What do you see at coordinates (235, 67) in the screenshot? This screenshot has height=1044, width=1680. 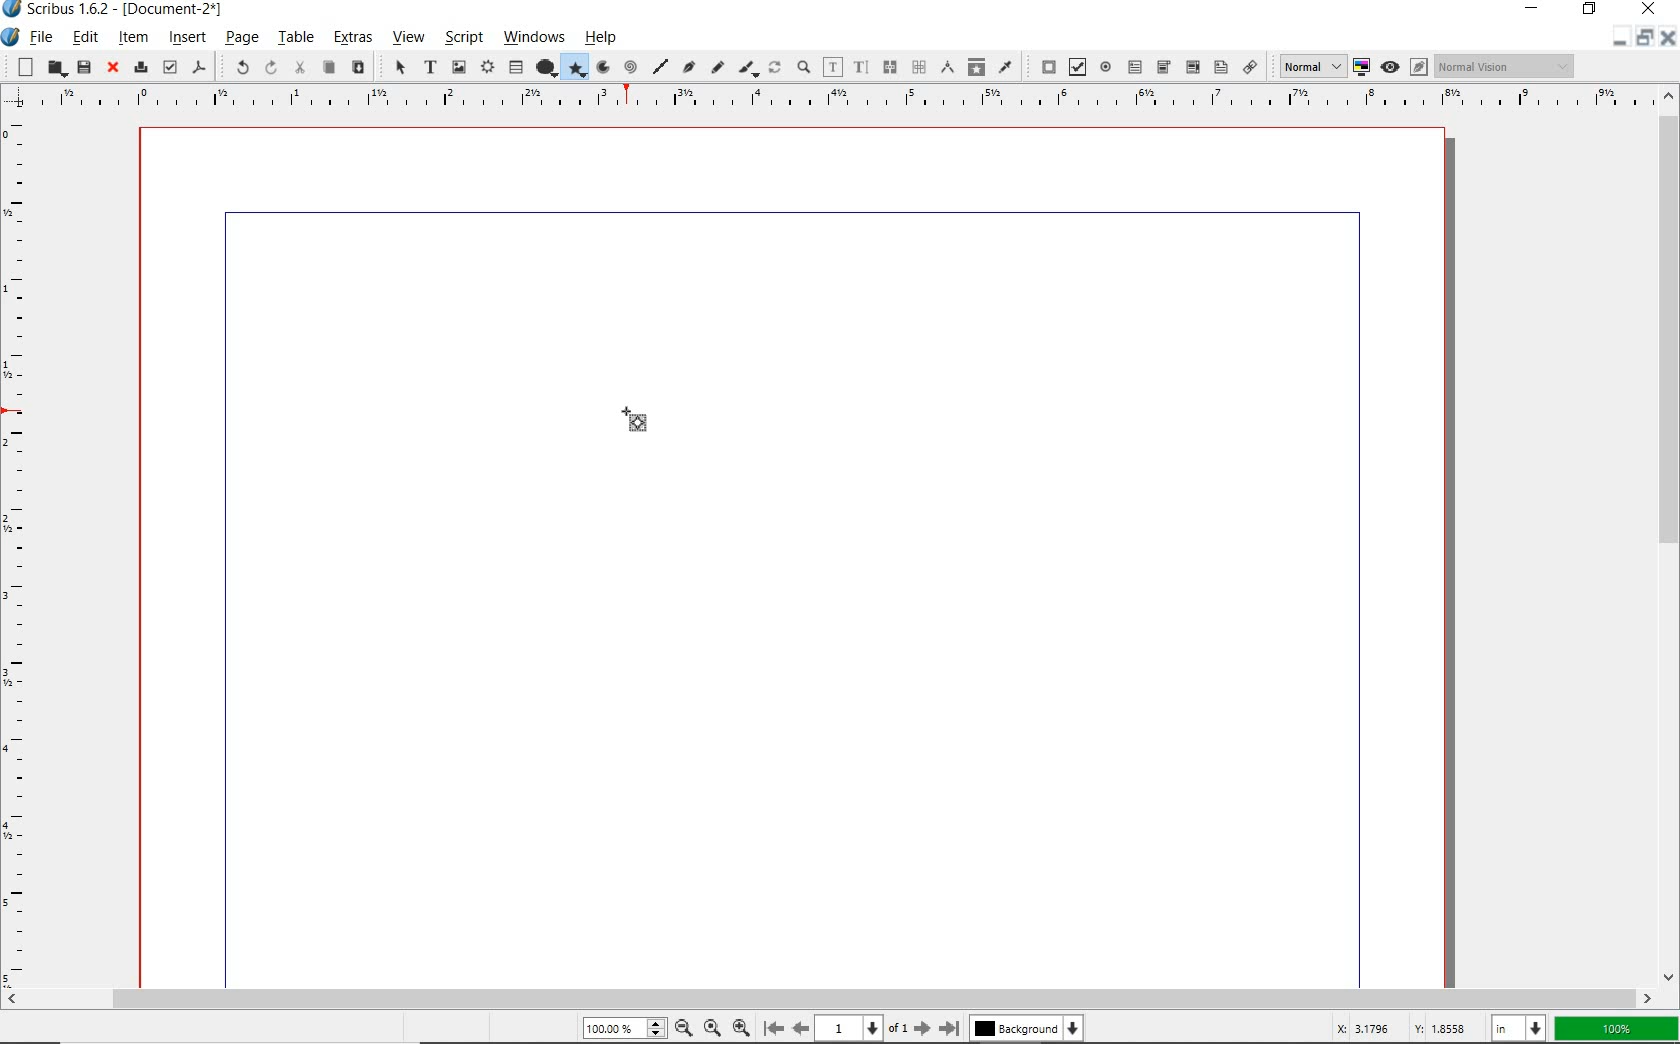 I see `undo` at bounding box center [235, 67].